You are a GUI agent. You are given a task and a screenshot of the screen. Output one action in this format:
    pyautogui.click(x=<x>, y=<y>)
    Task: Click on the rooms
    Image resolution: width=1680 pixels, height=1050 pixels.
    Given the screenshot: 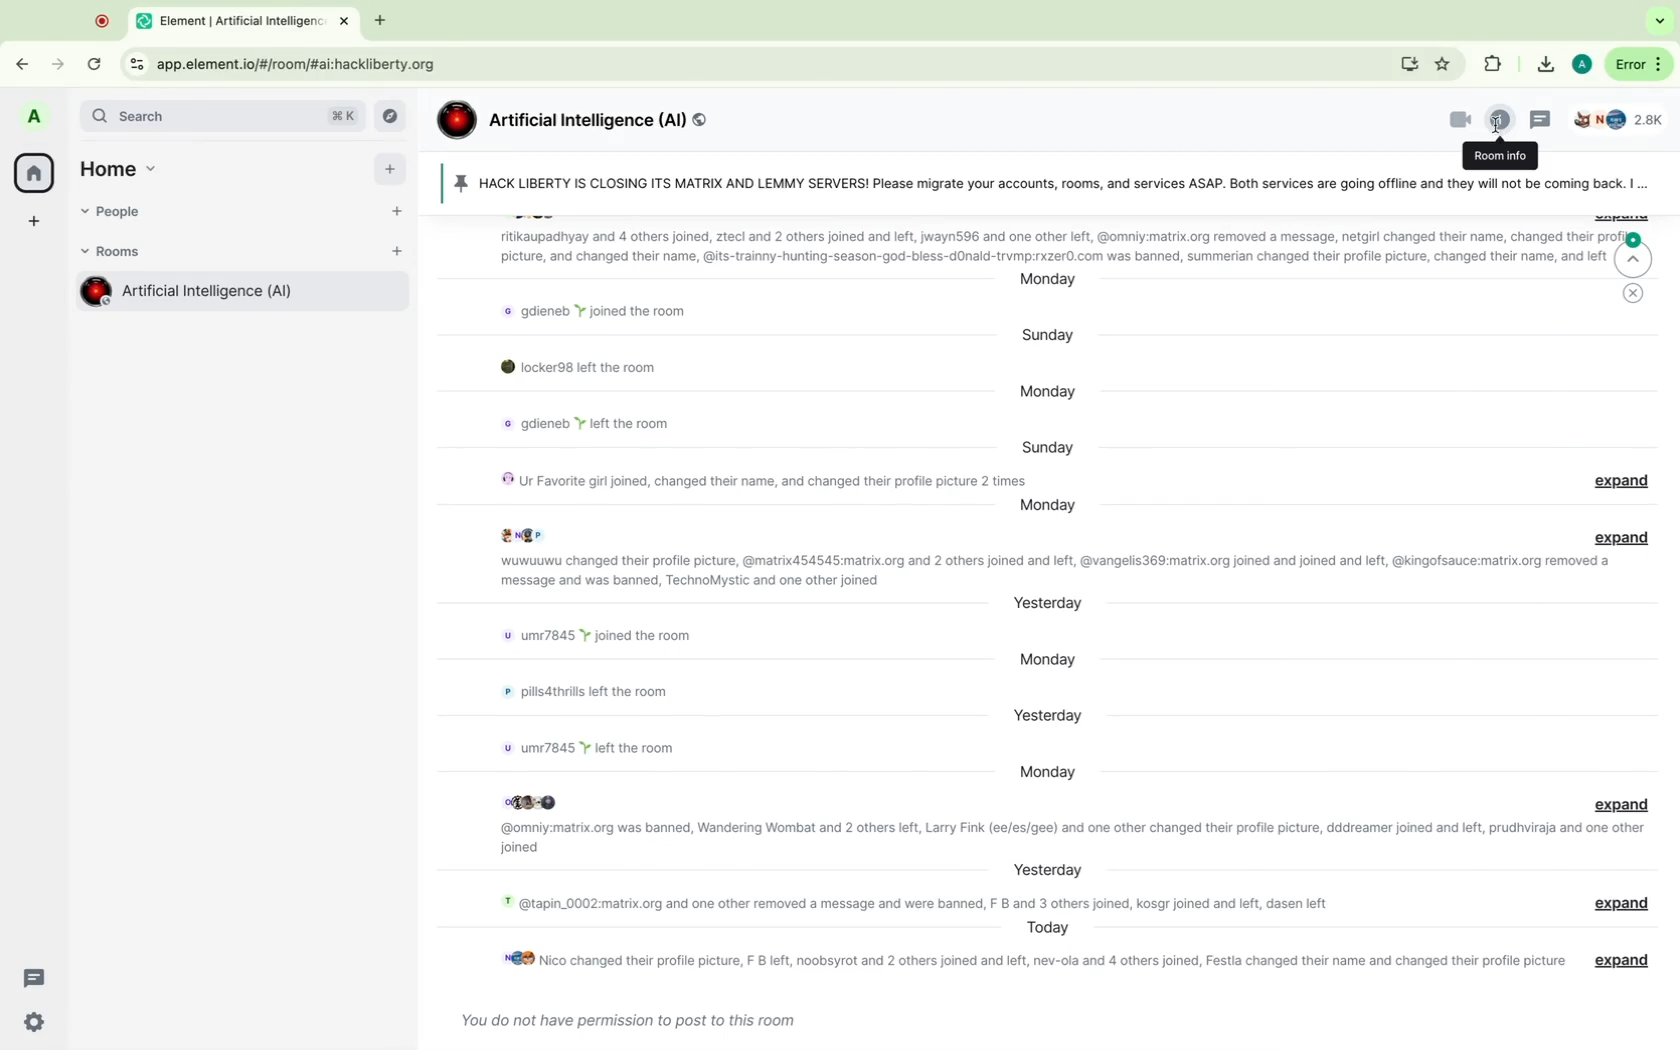 What is the action you would take?
    pyautogui.click(x=117, y=252)
    